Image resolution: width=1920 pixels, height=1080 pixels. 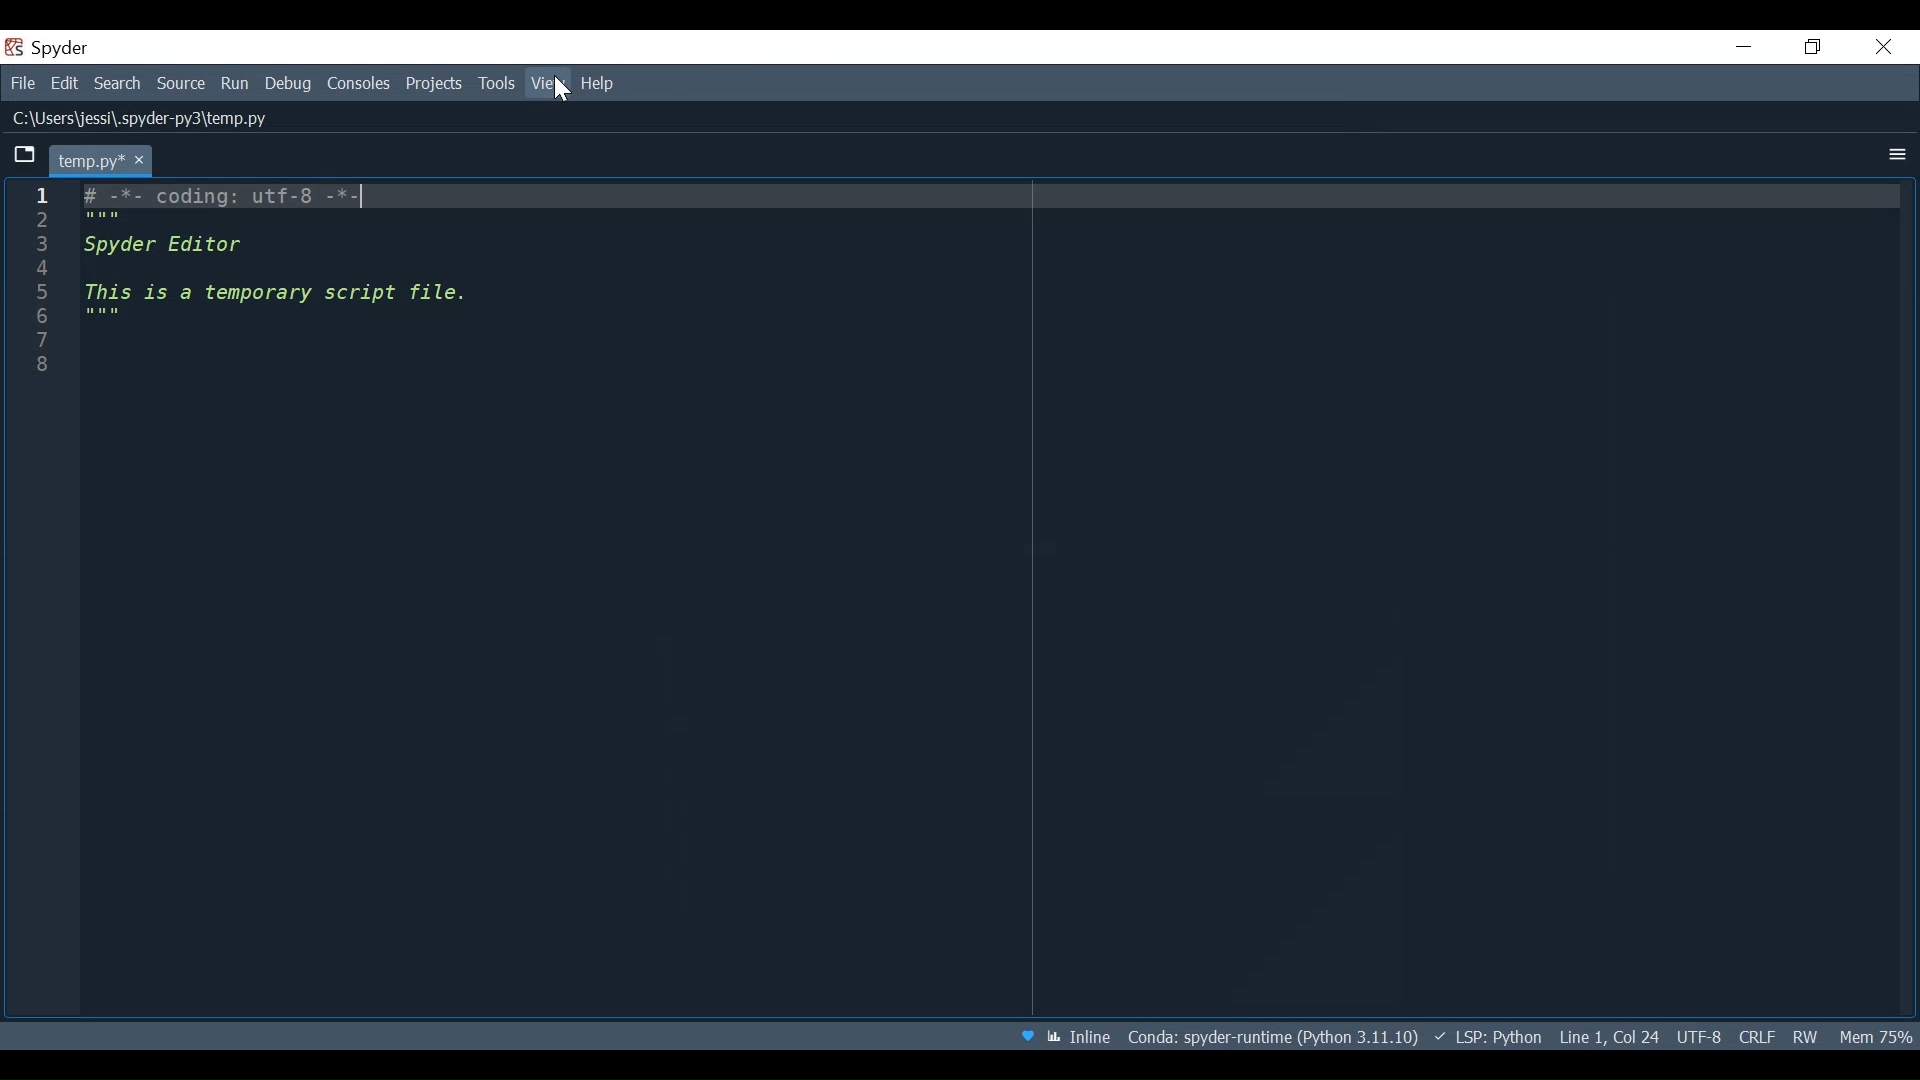 I want to click on Run, so click(x=237, y=83).